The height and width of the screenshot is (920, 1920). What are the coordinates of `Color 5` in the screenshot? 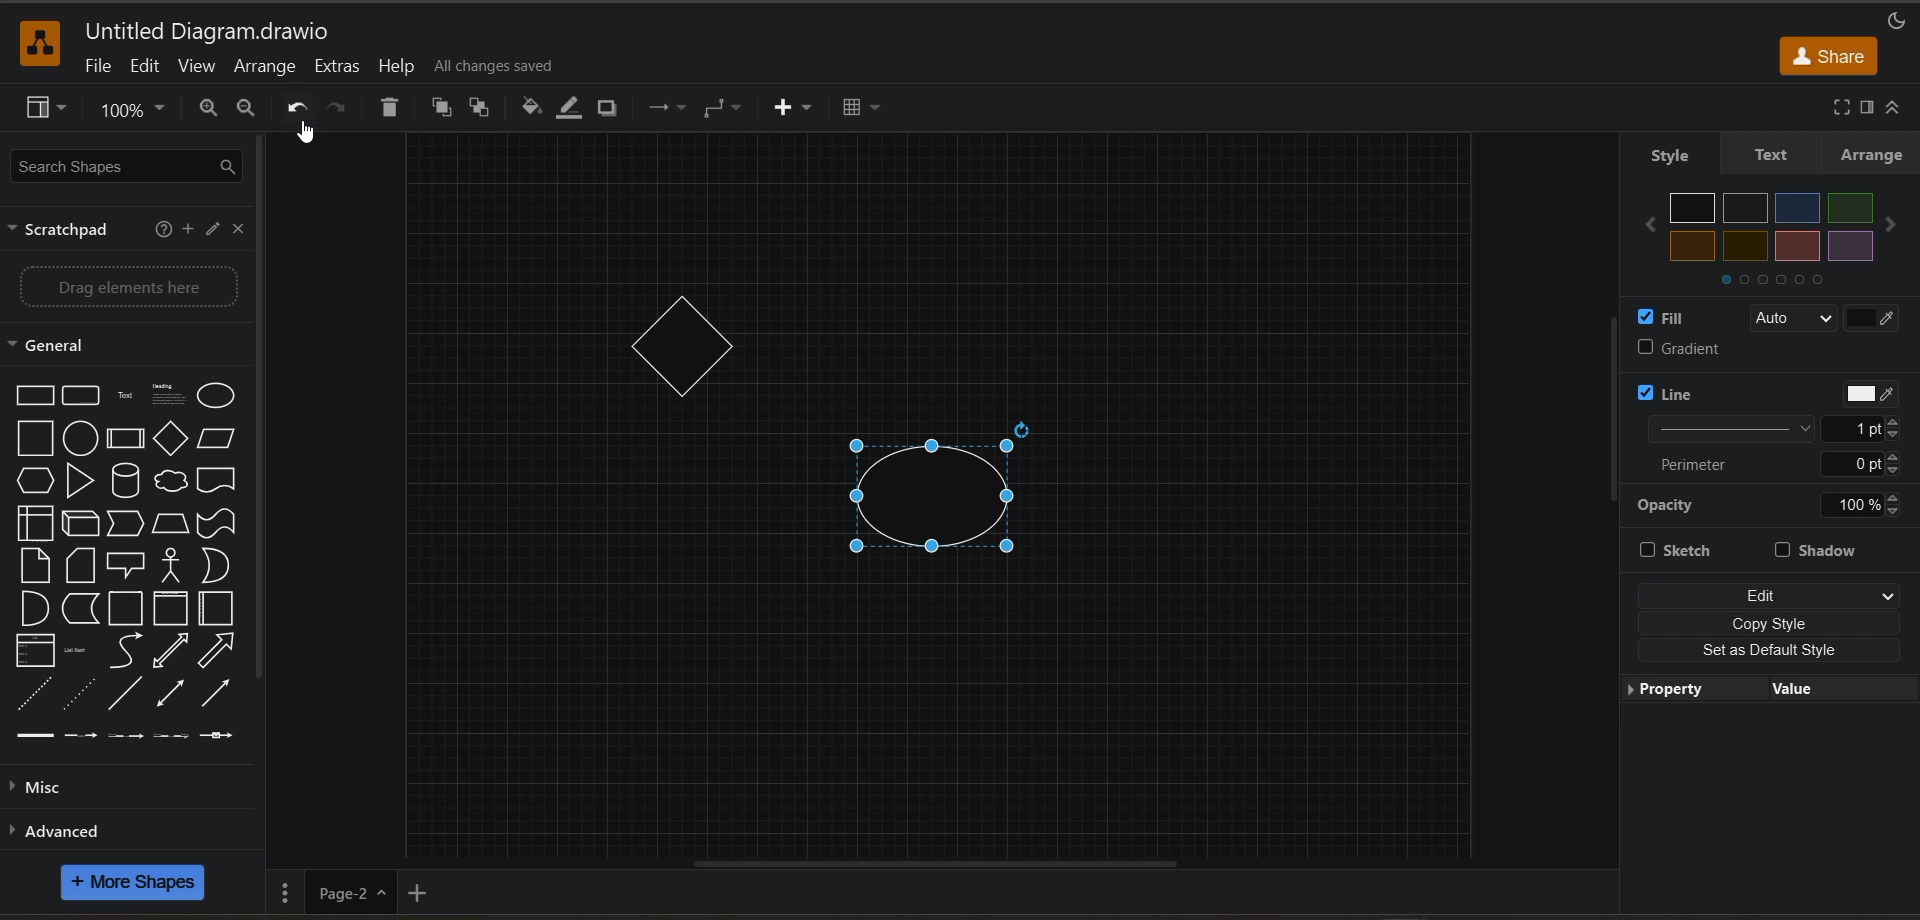 It's located at (1691, 247).